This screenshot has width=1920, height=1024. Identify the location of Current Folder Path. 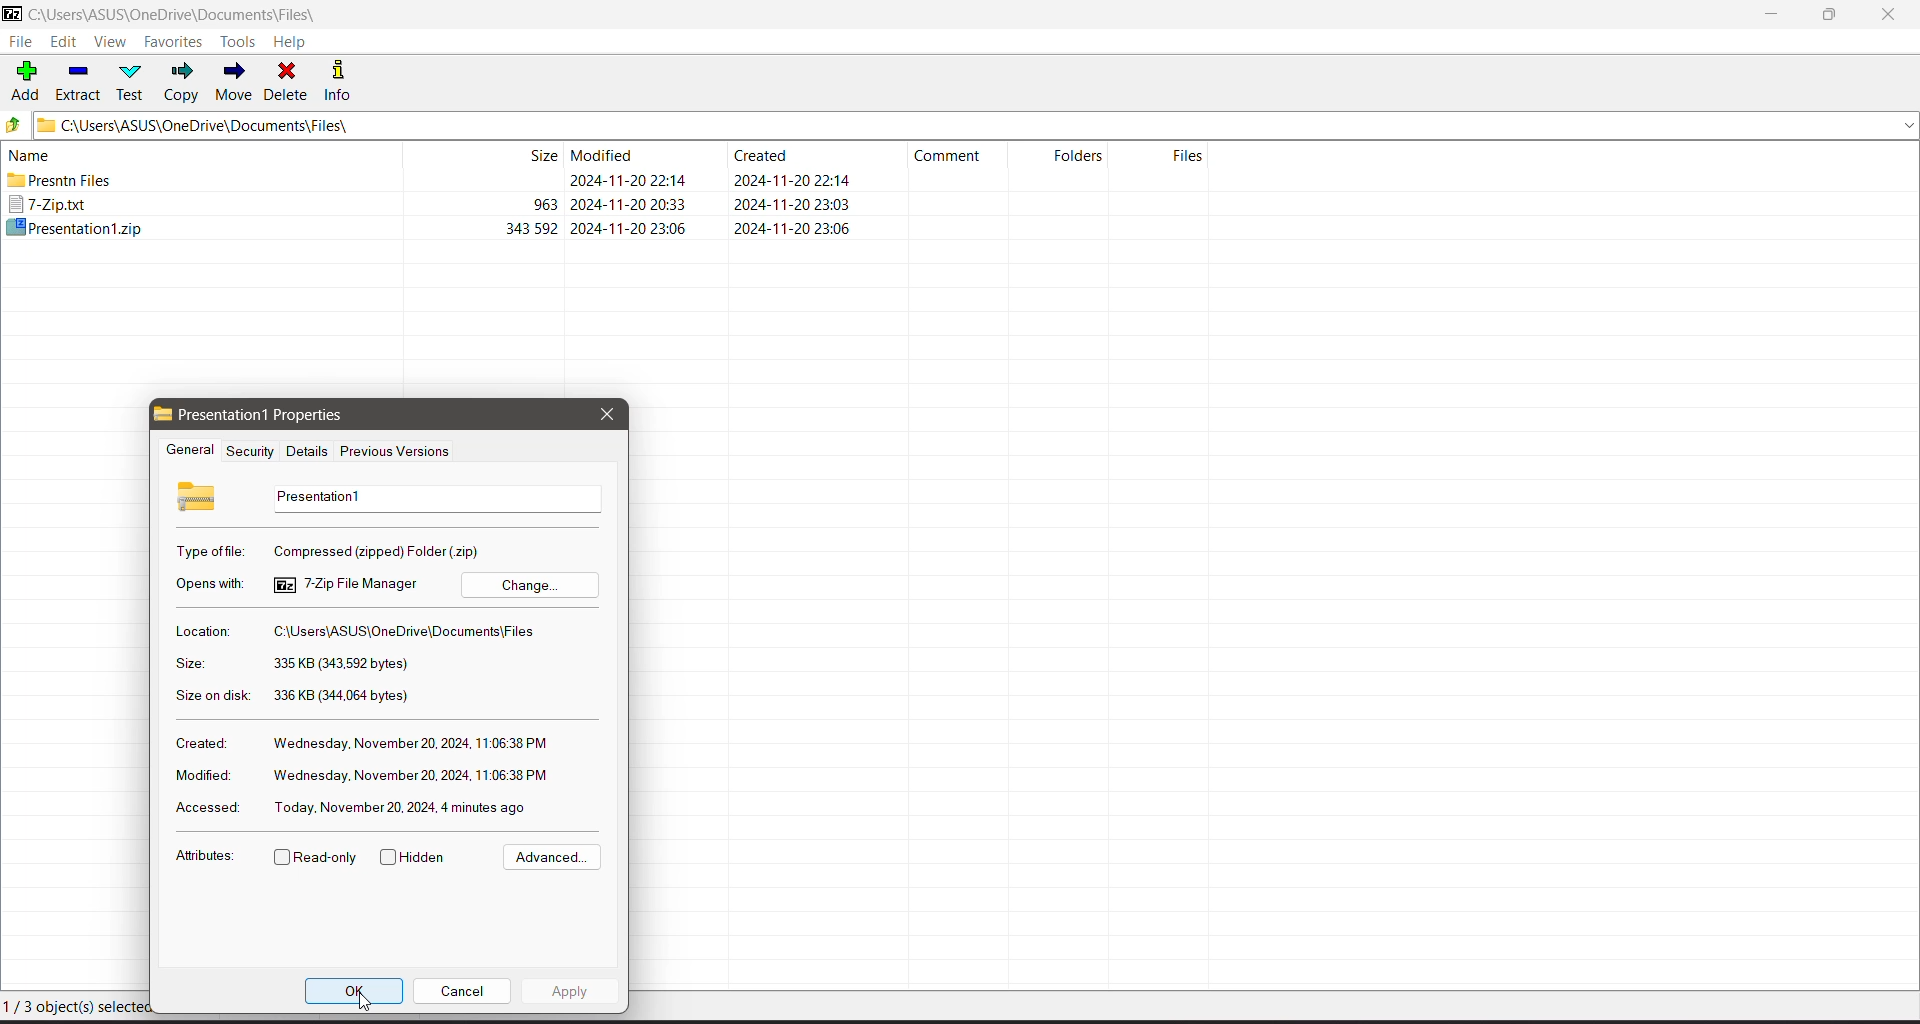
(188, 15).